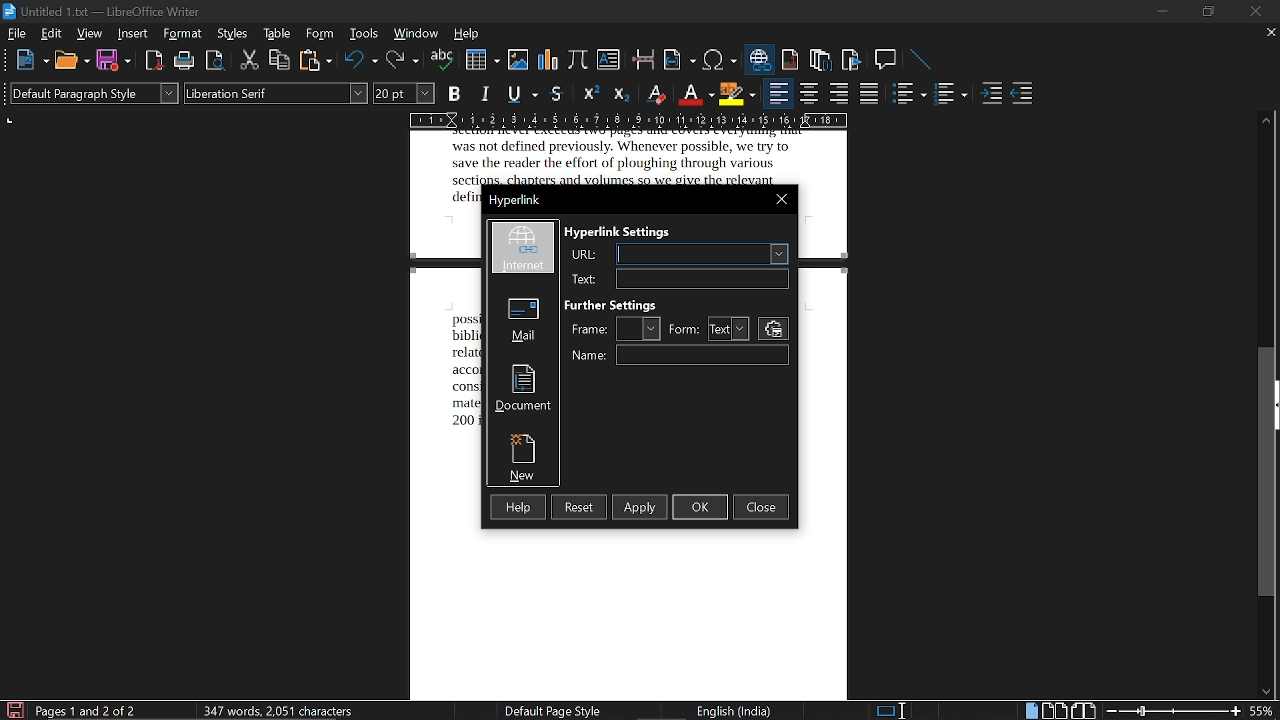 Image resolution: width=1280 pixels, height=720 pixels. What do you see at coordinates (150, 62) in the screenshot?
I see `export as pdf` at bounding box center [150, 62].